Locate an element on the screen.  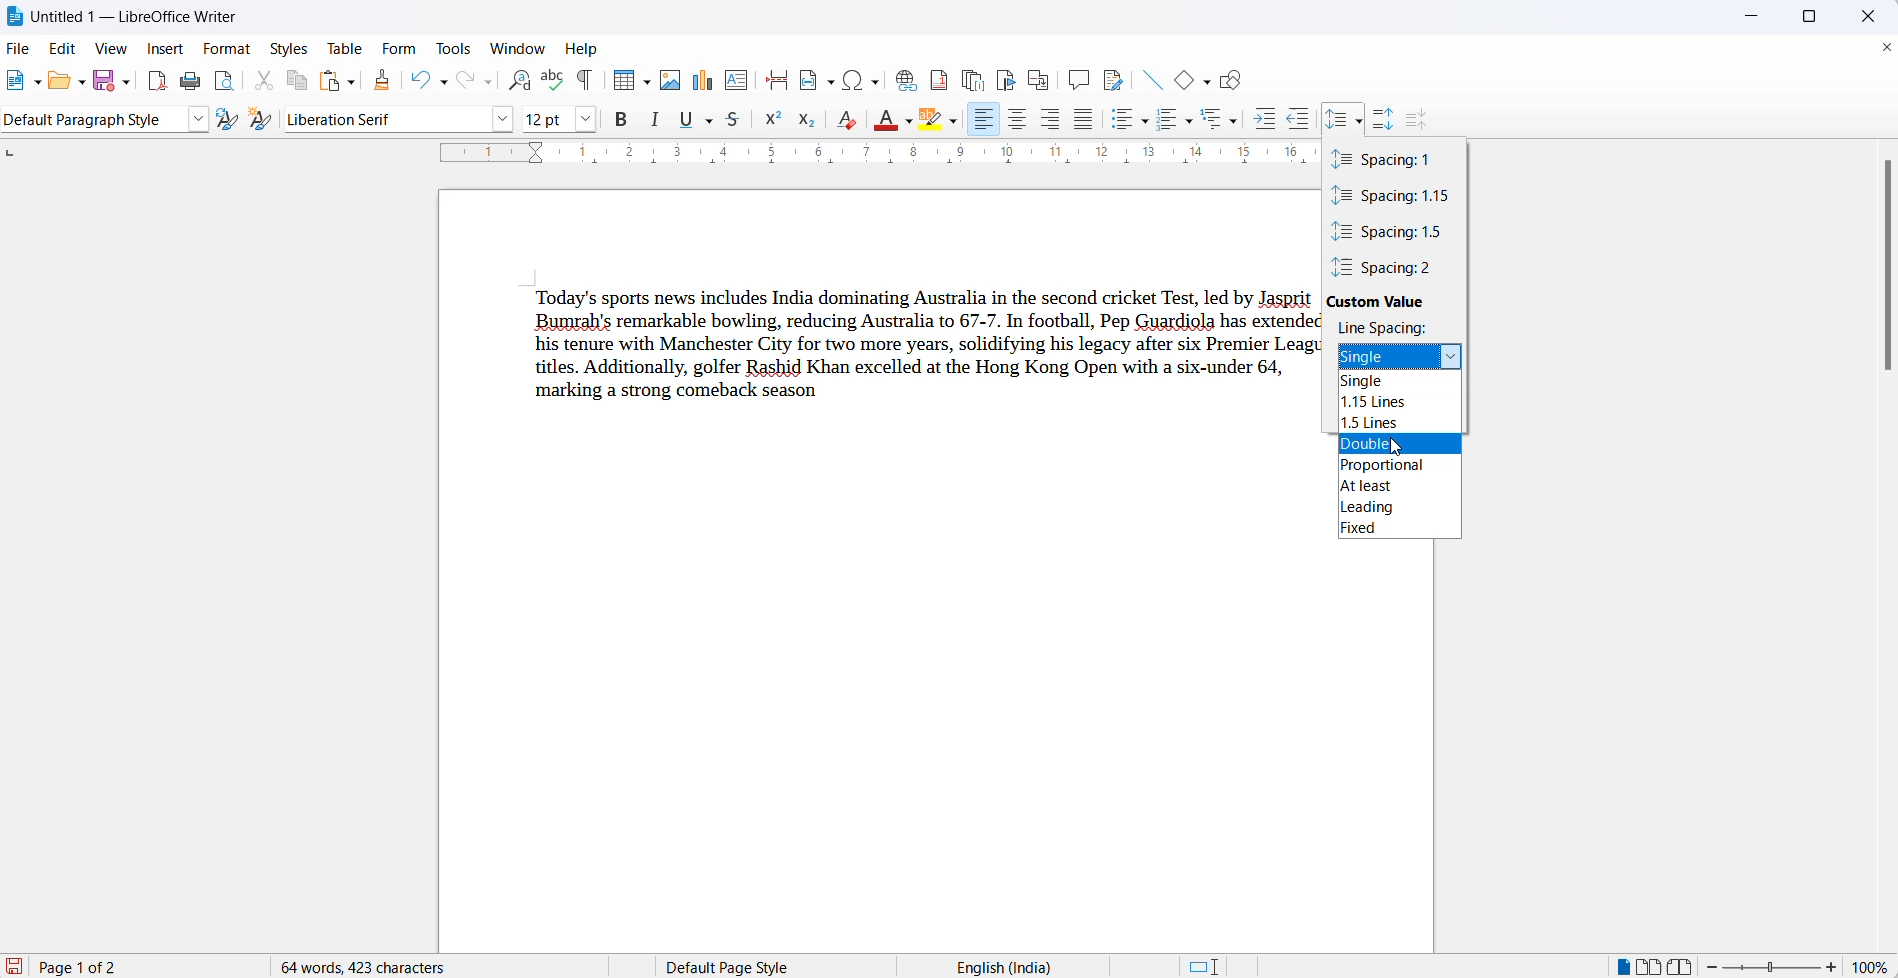
underline is located at coordinates (689, 120).